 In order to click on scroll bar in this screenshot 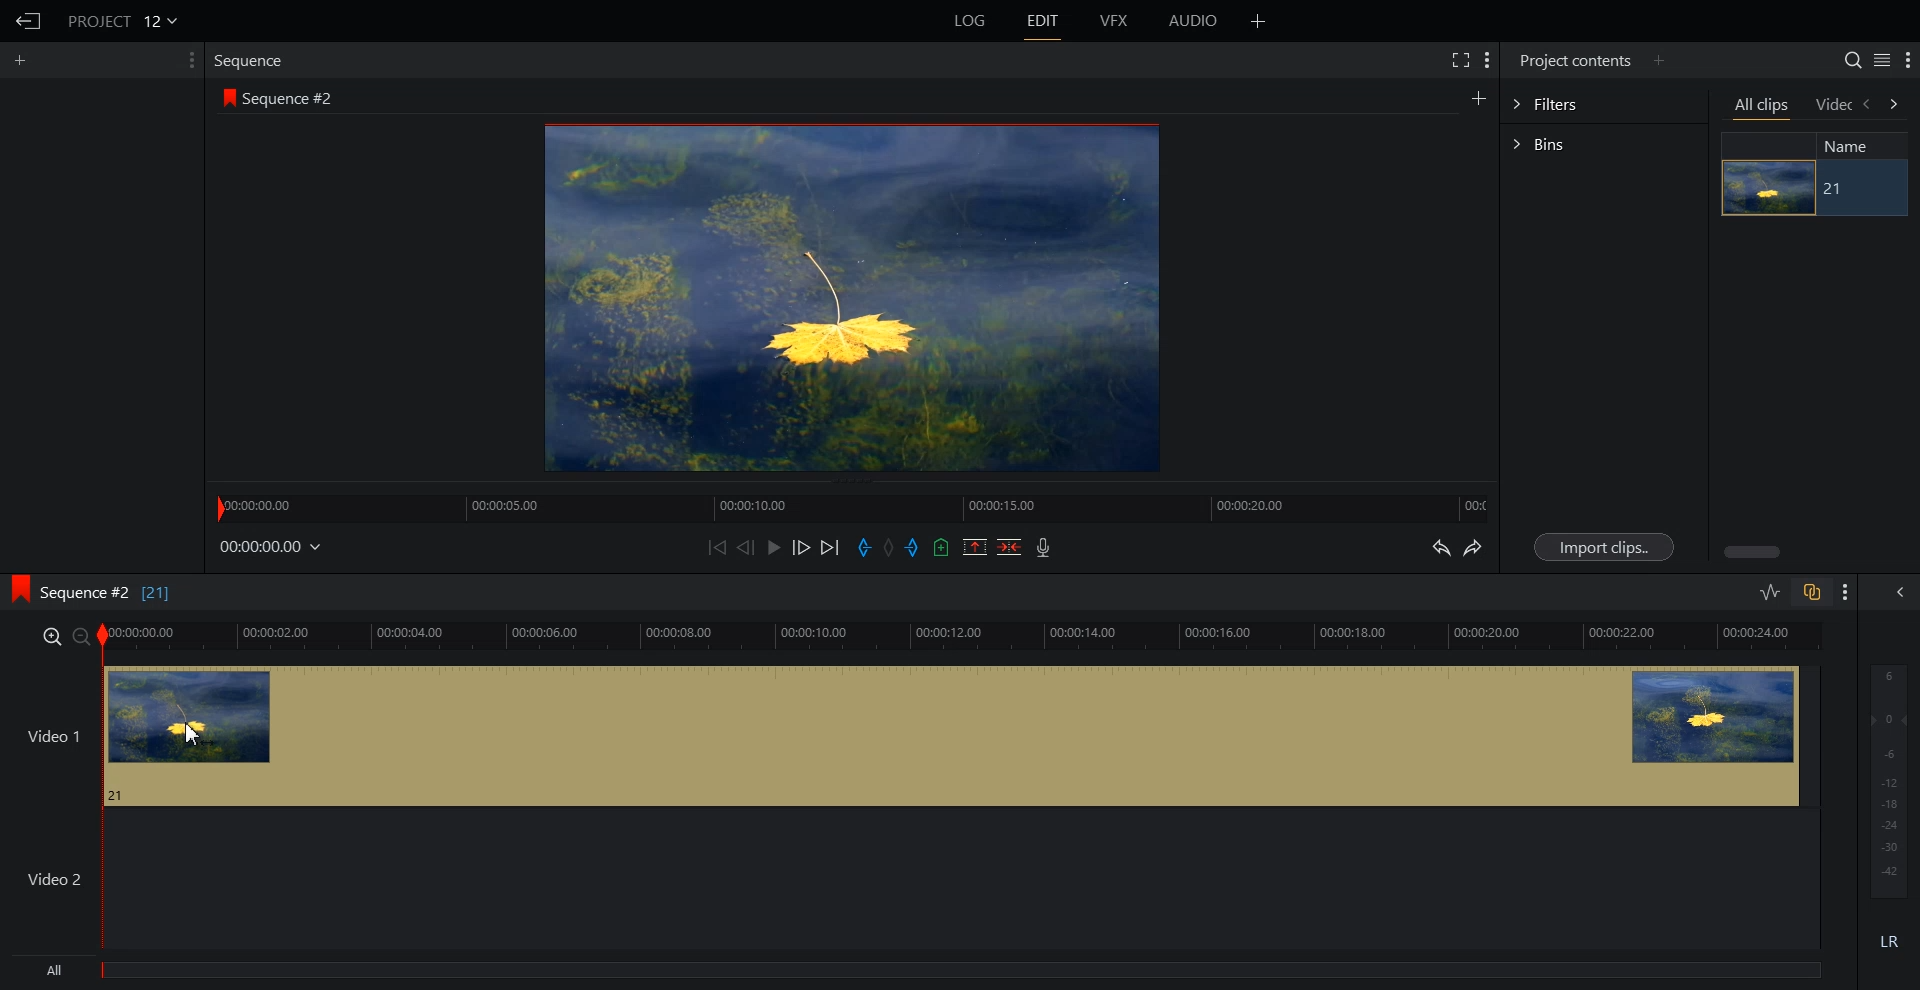, I will do `click(1754, 550)`.